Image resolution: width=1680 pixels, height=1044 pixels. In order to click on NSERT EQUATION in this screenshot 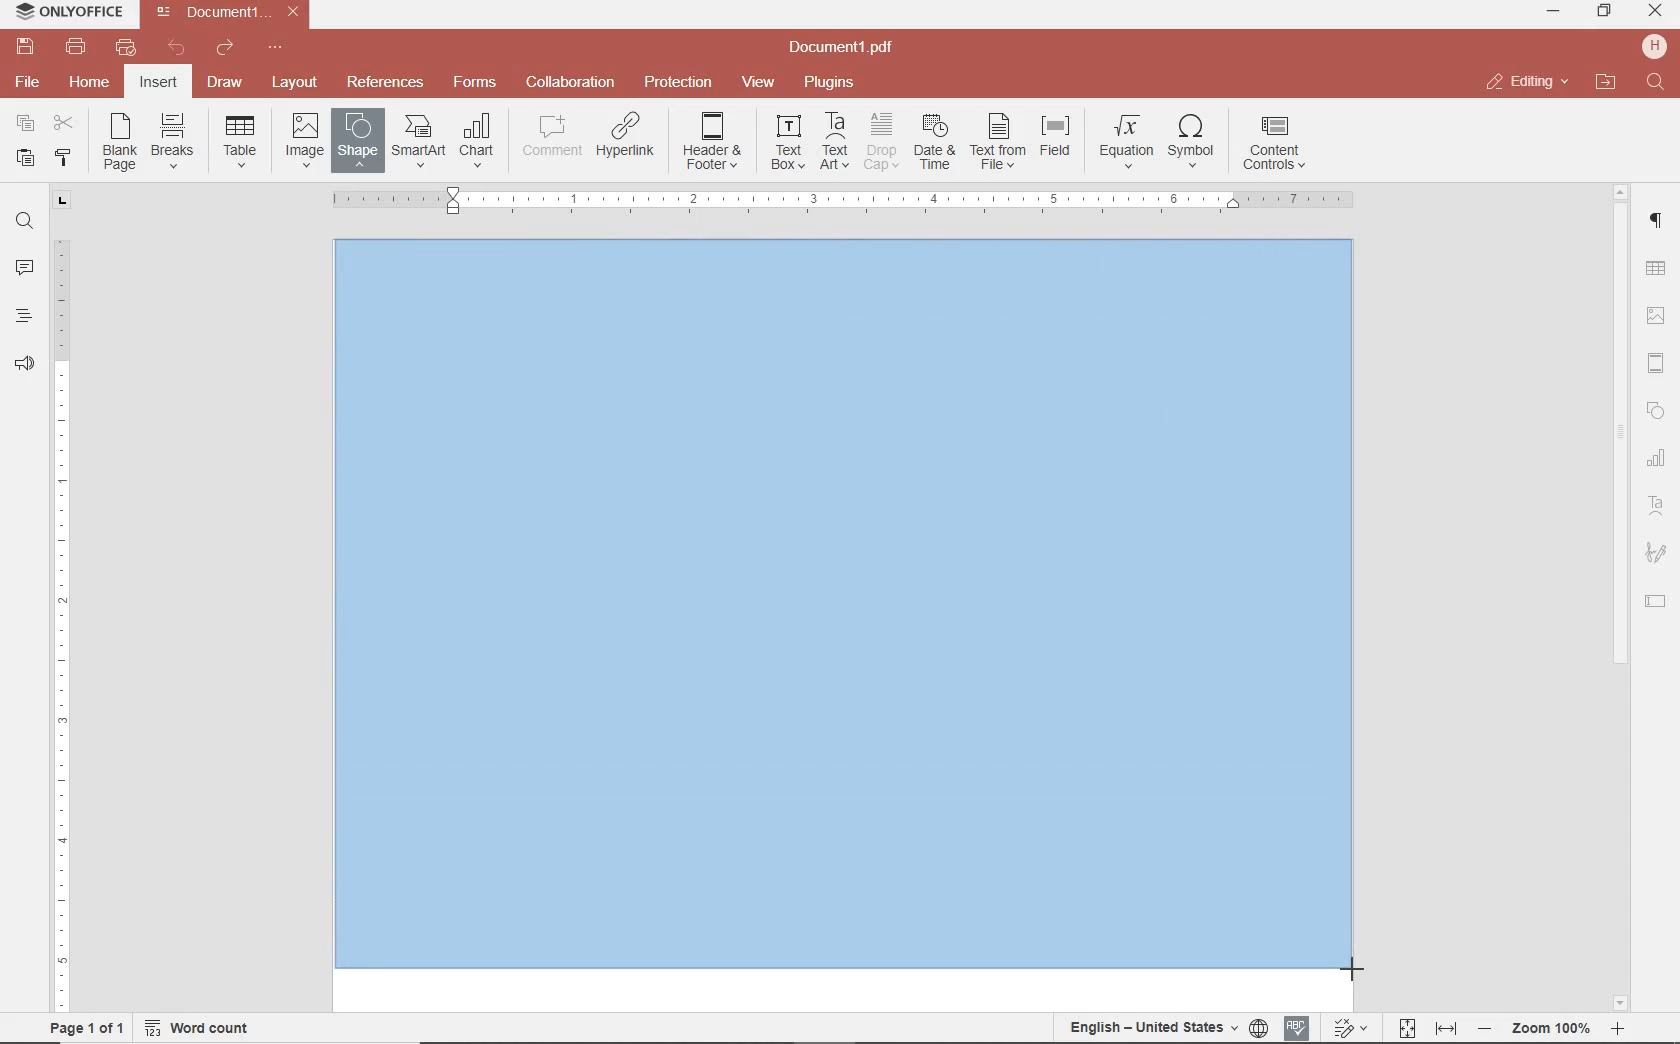, I will do `click(1124, 140)`.